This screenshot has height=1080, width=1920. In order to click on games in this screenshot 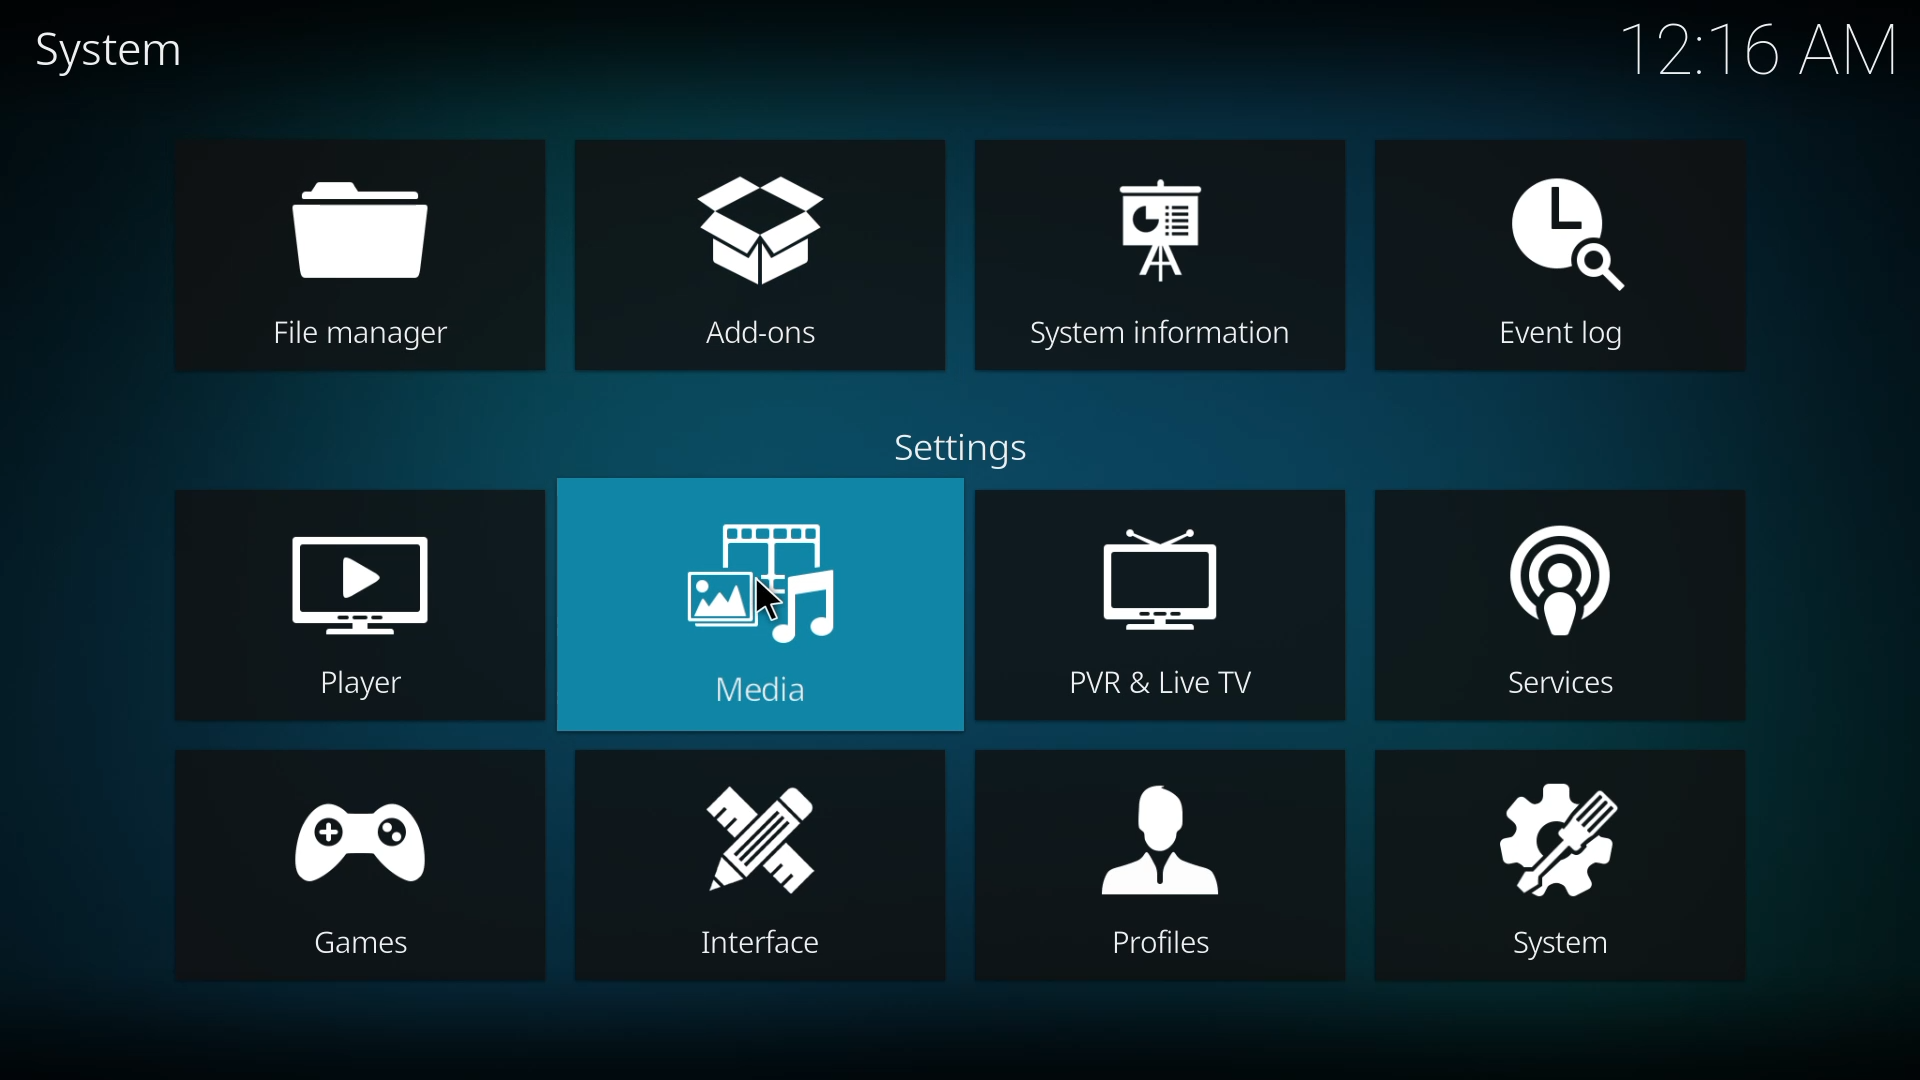, I will do `click(360, 842)`.